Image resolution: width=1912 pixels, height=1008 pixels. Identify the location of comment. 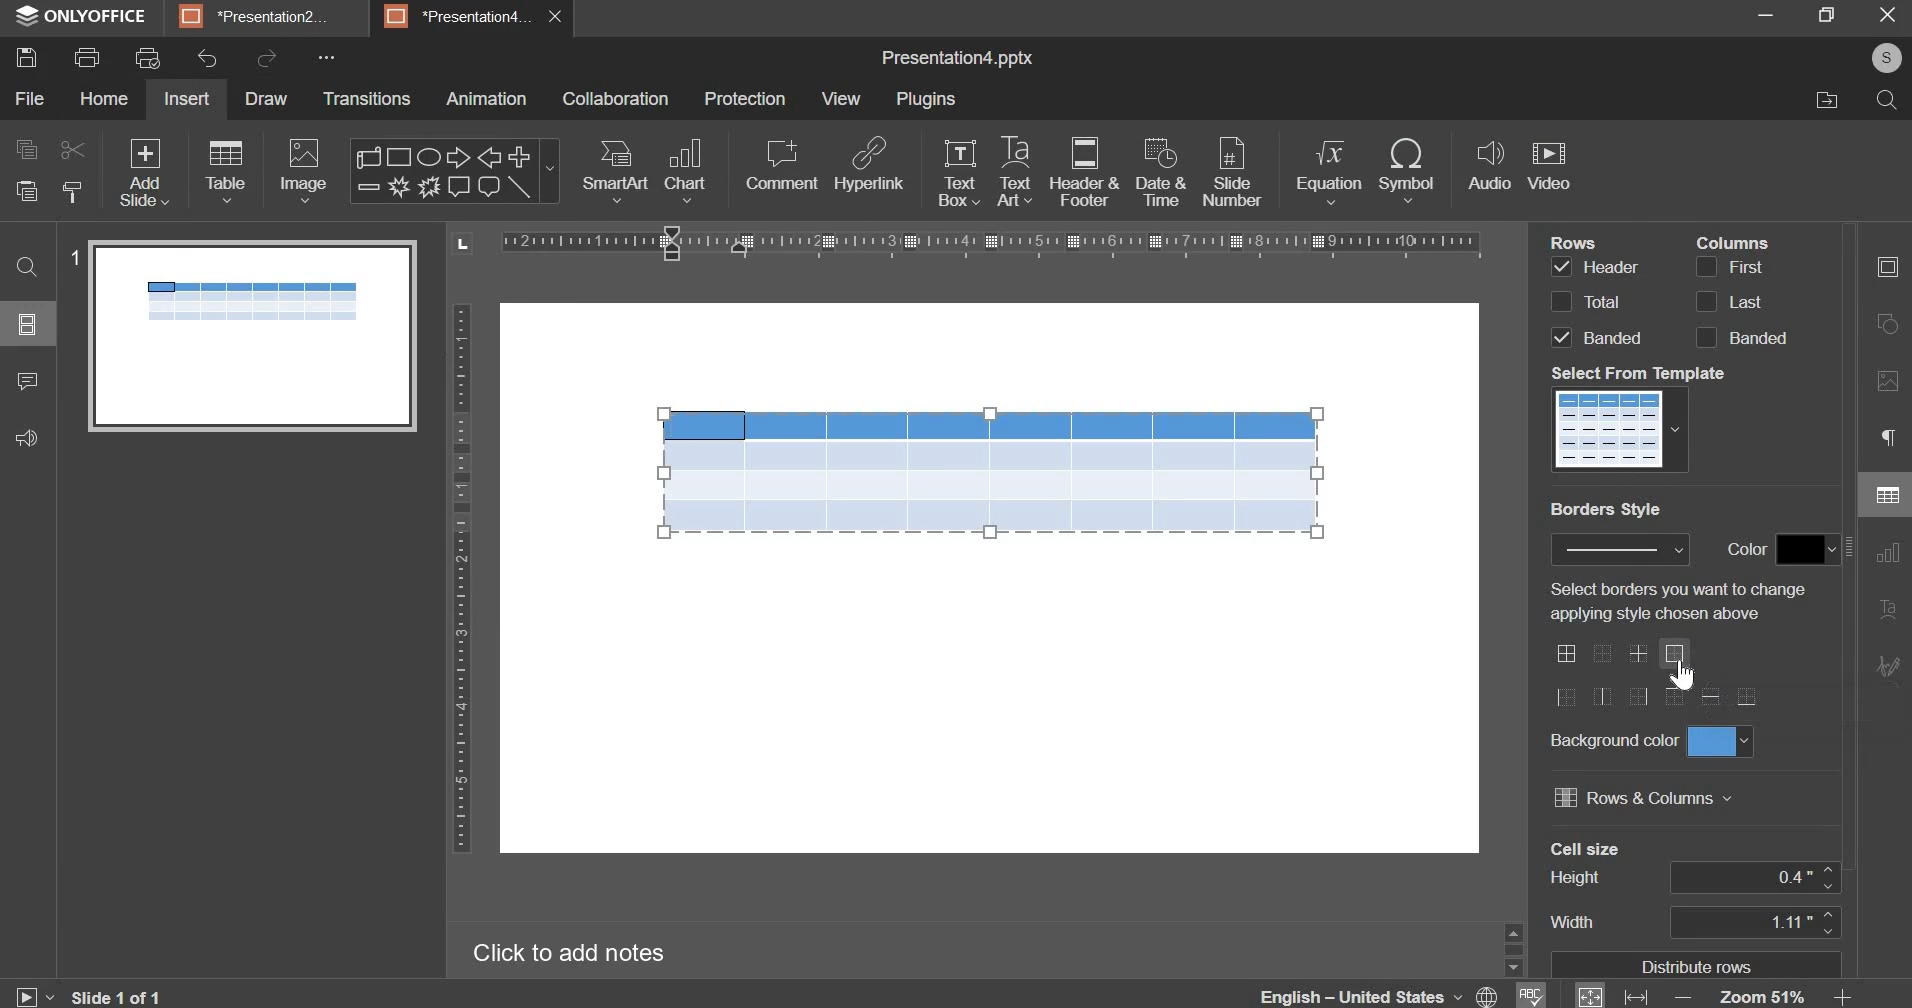
(784, 166).